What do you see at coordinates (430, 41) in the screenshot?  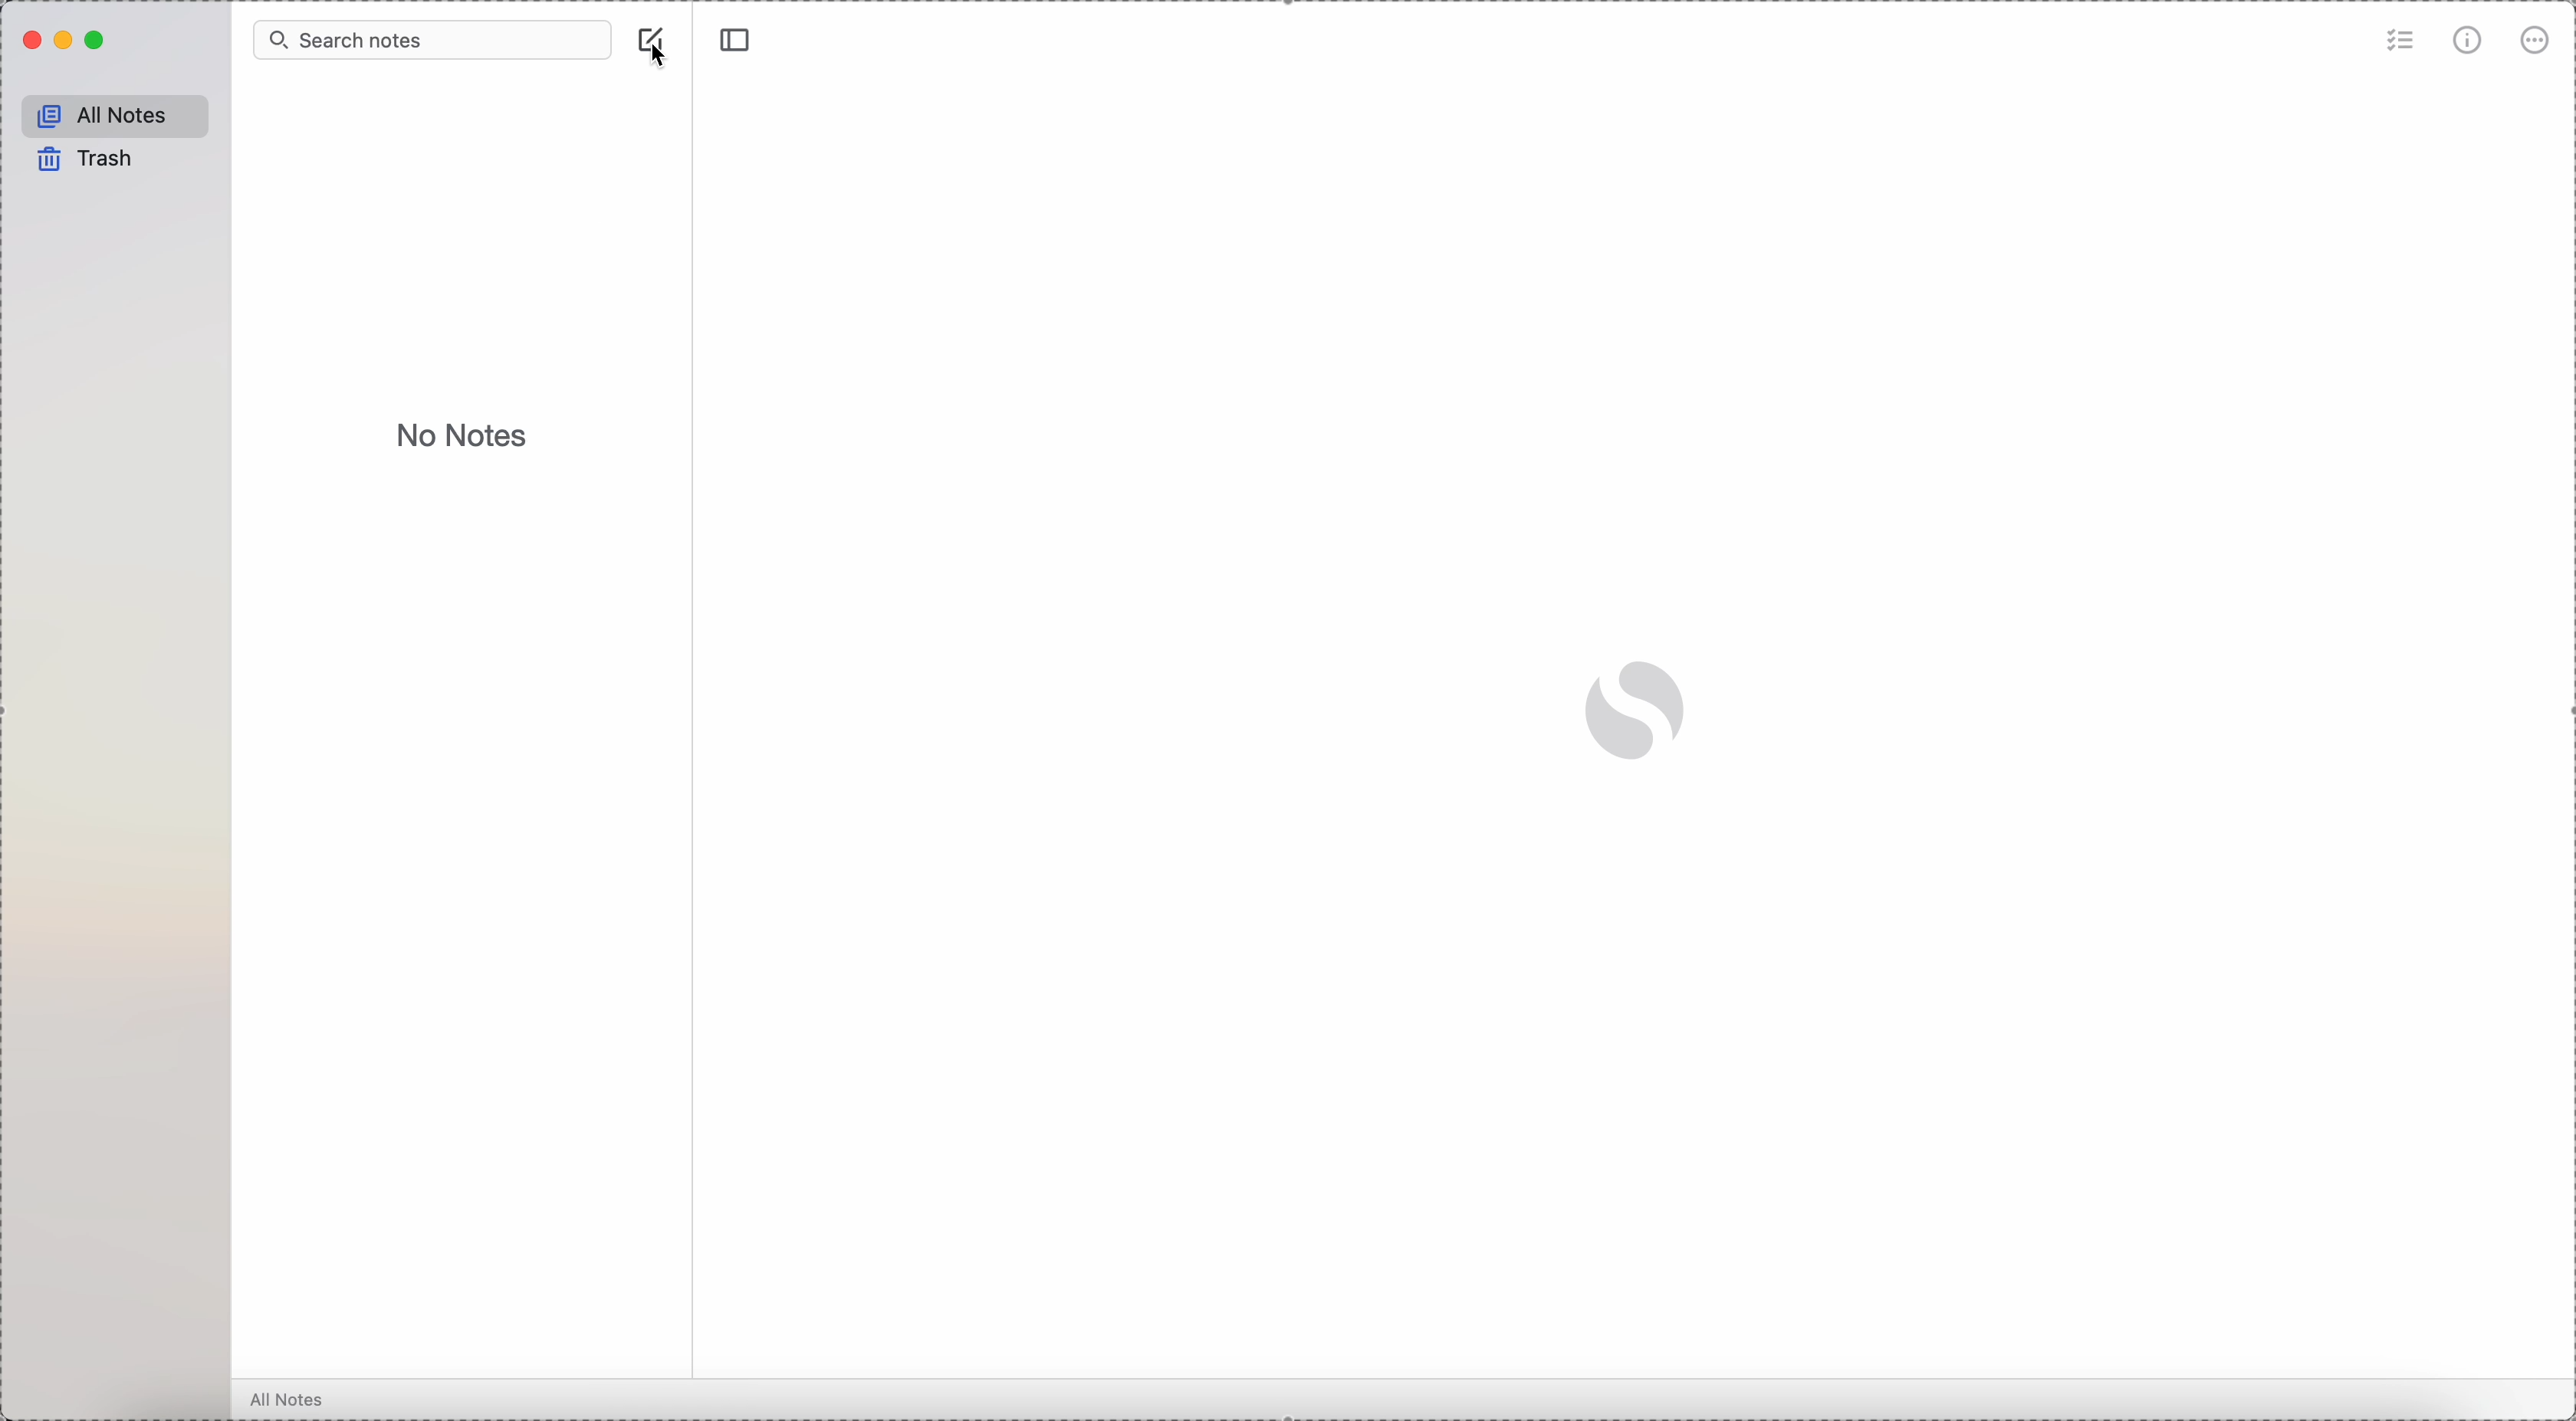 I see `search bar` at bounding box center [430, 41].